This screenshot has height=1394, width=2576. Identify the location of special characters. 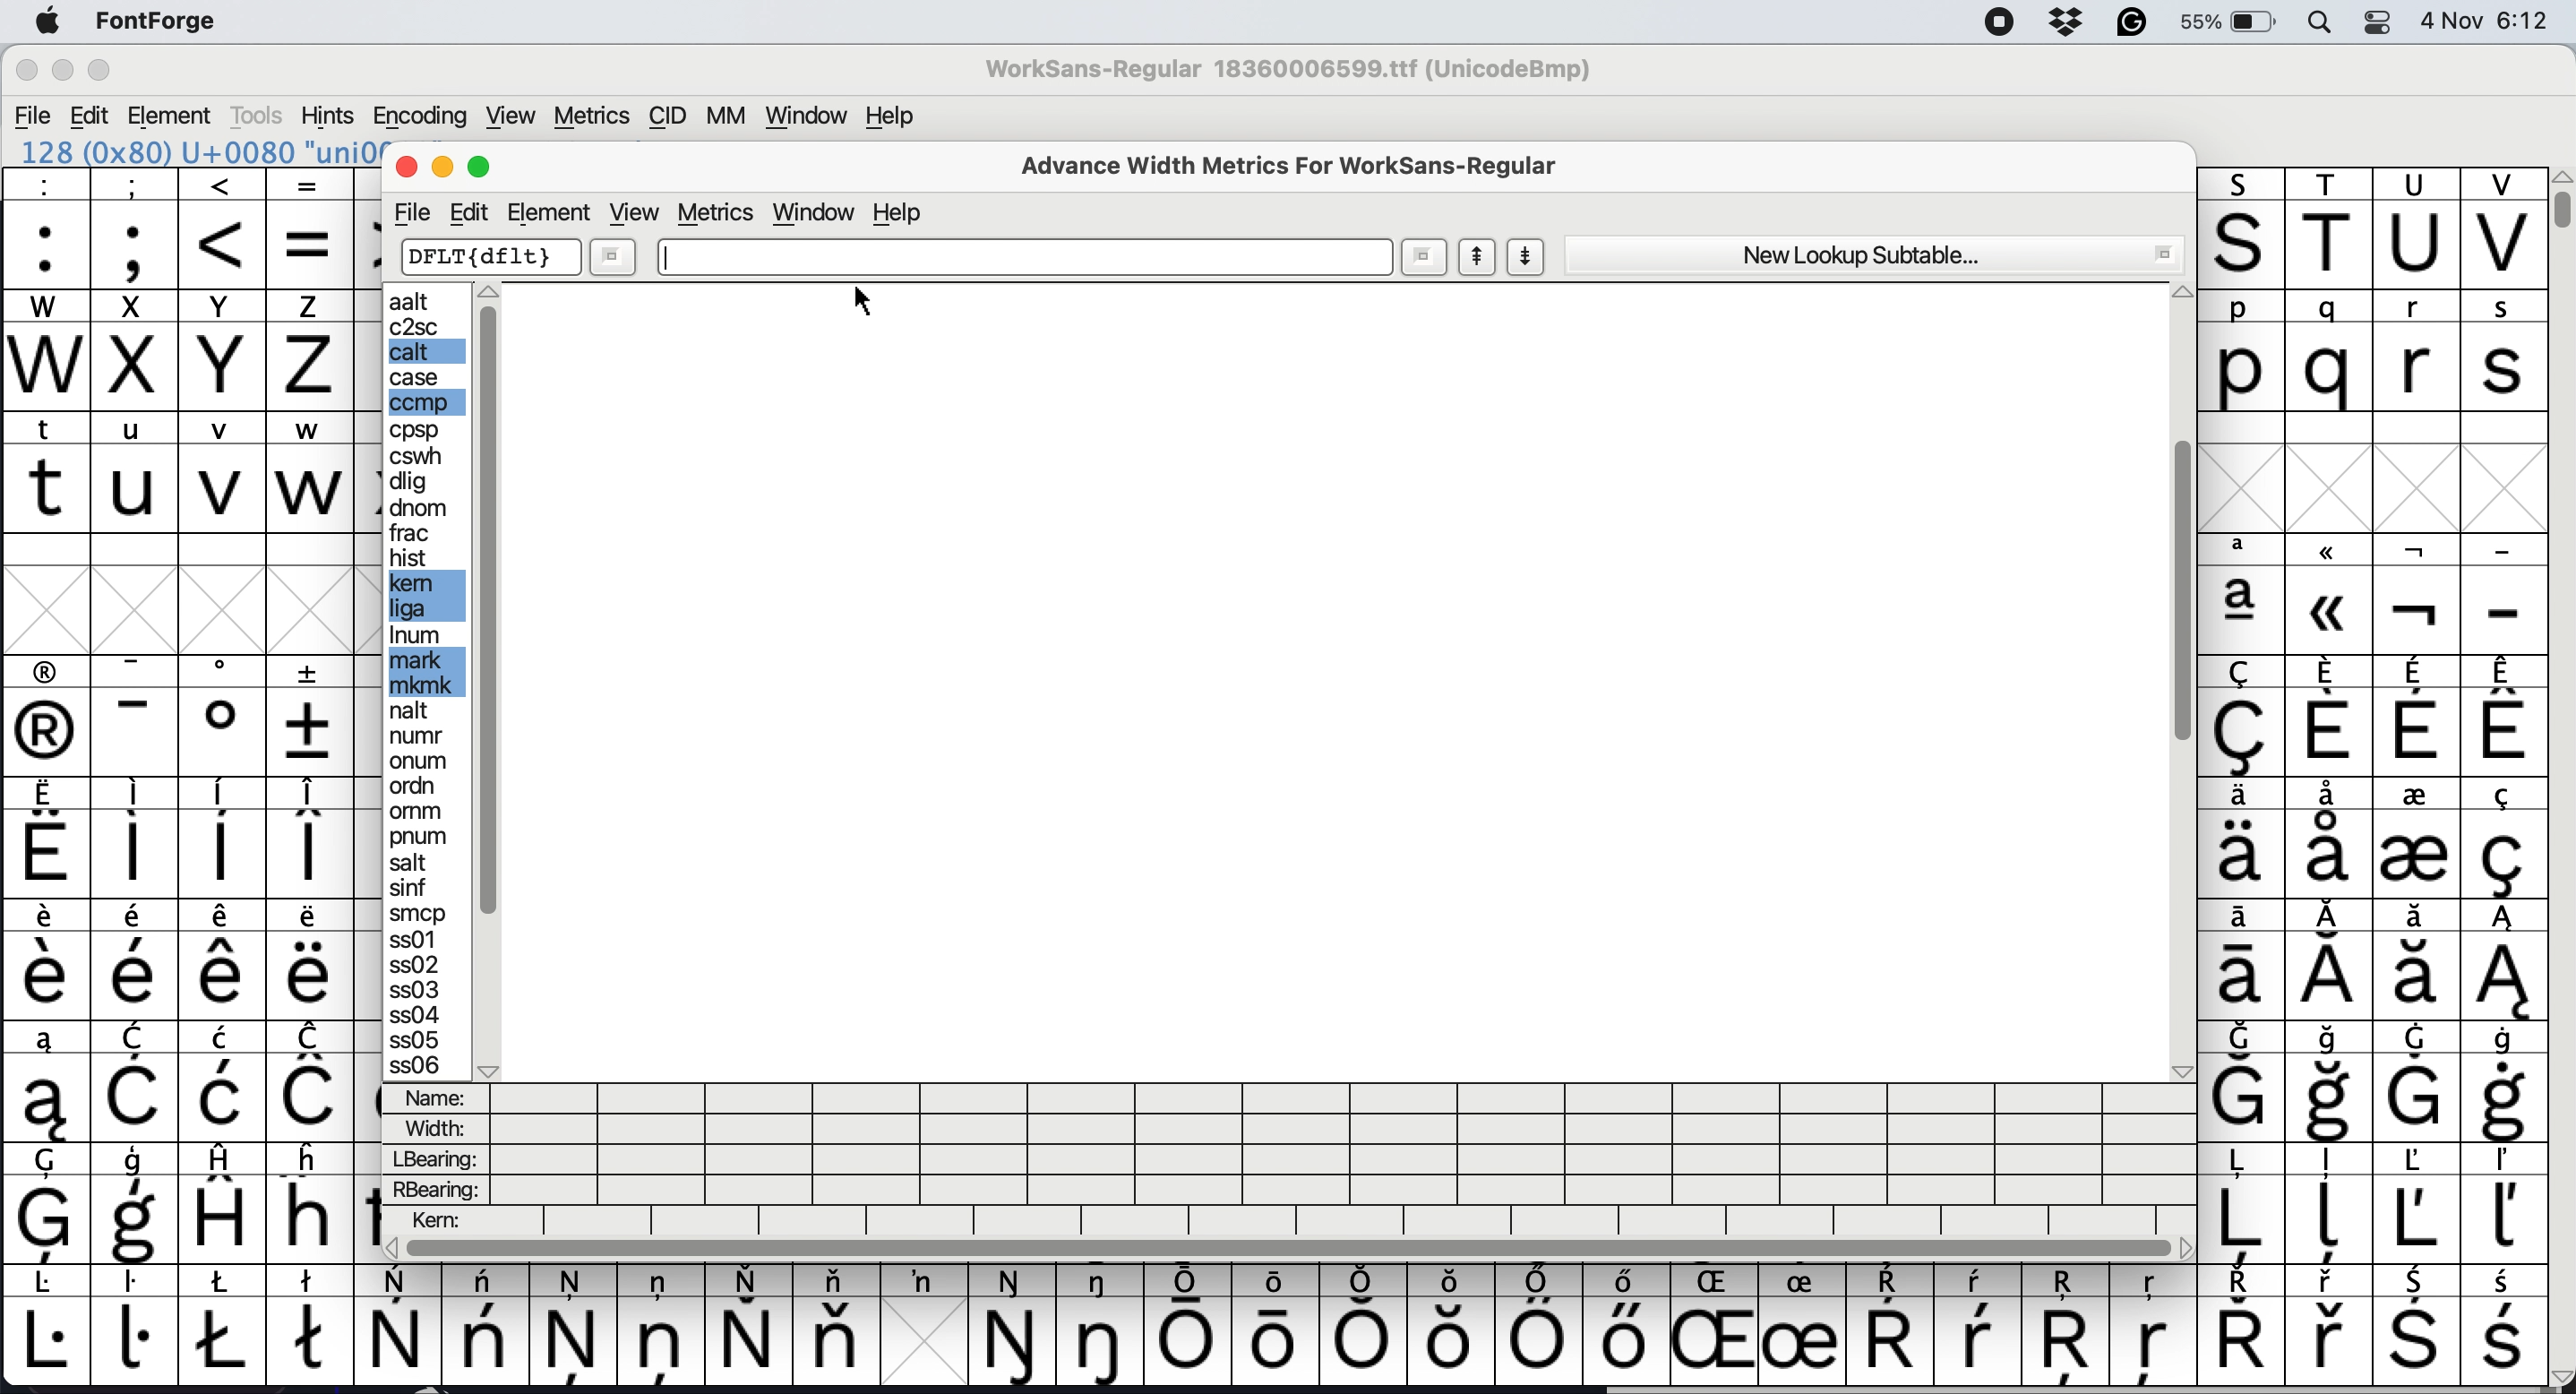
(2377, 797).